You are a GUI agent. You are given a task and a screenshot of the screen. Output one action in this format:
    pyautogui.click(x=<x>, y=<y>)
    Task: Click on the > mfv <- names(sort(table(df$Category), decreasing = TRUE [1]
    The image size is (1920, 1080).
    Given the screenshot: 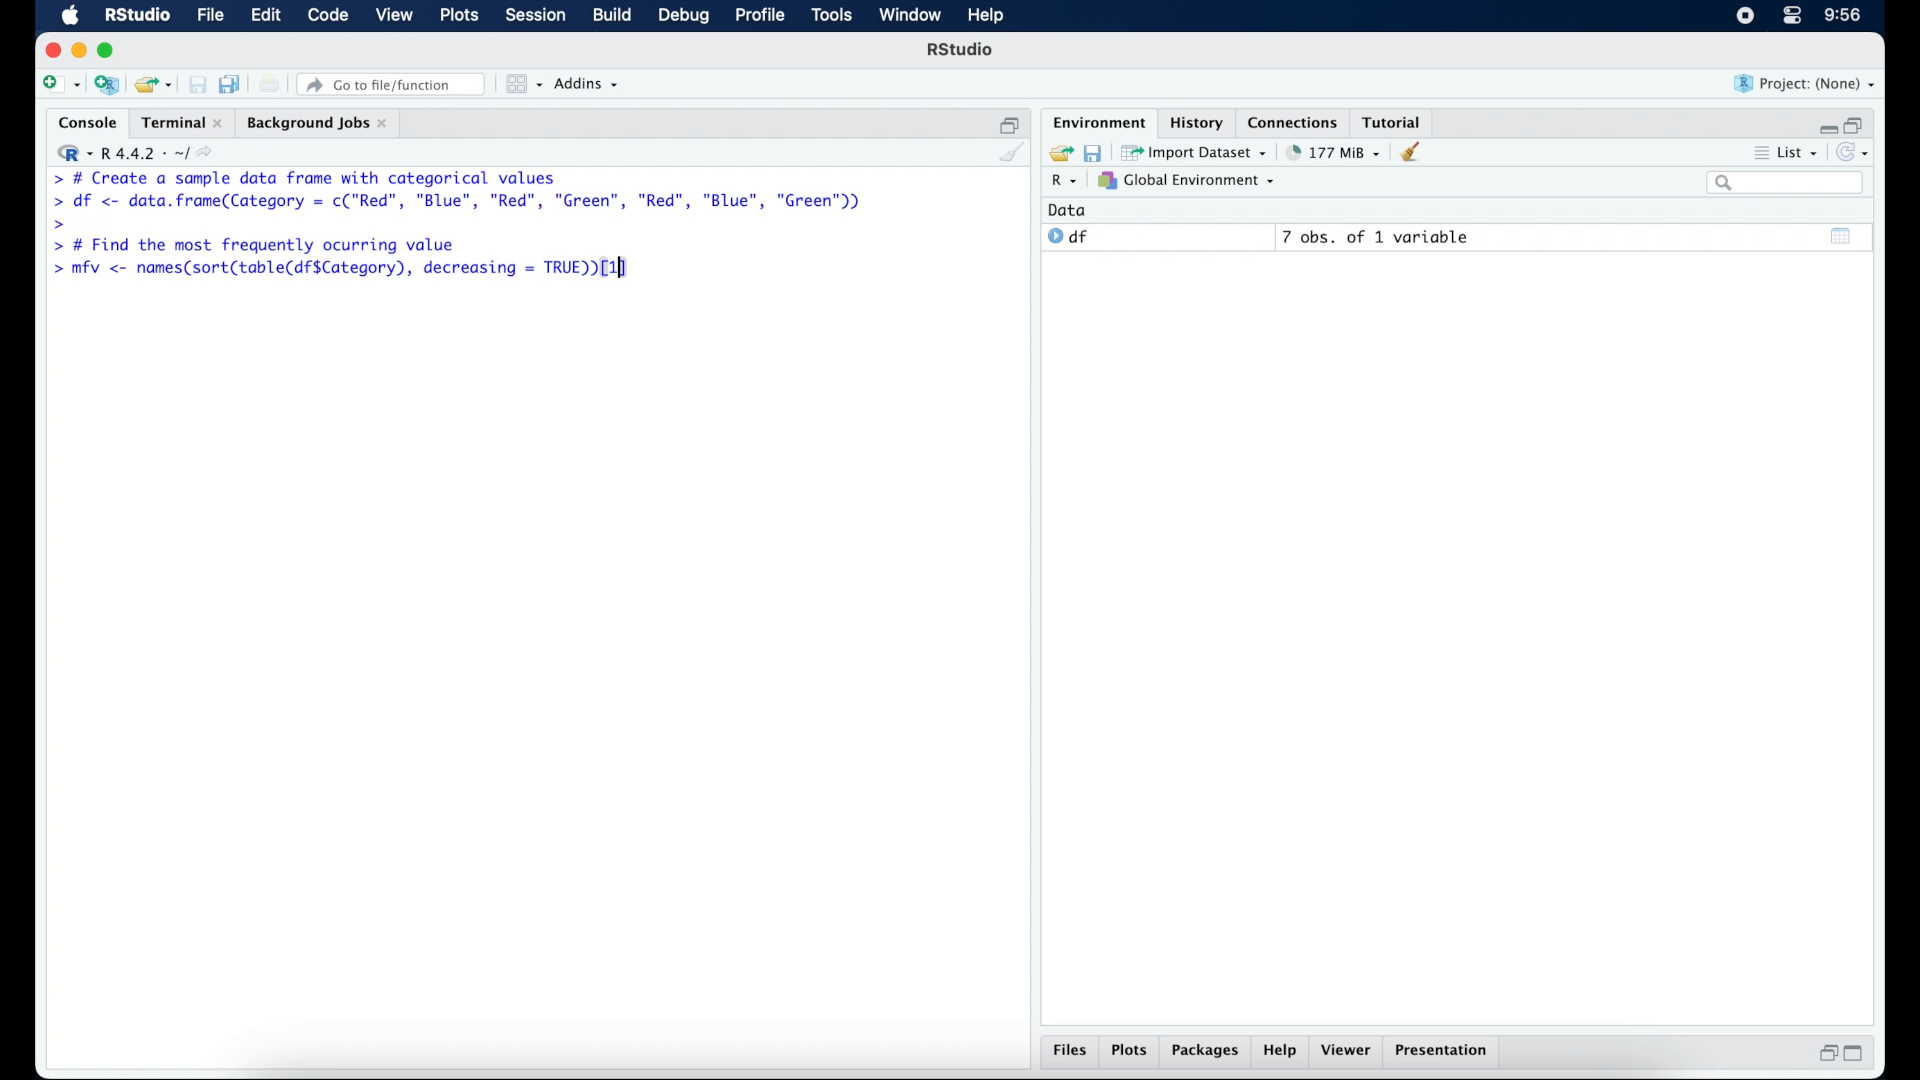 What is the action you would take?
    pyautogui.click(x=344, y=269)
    